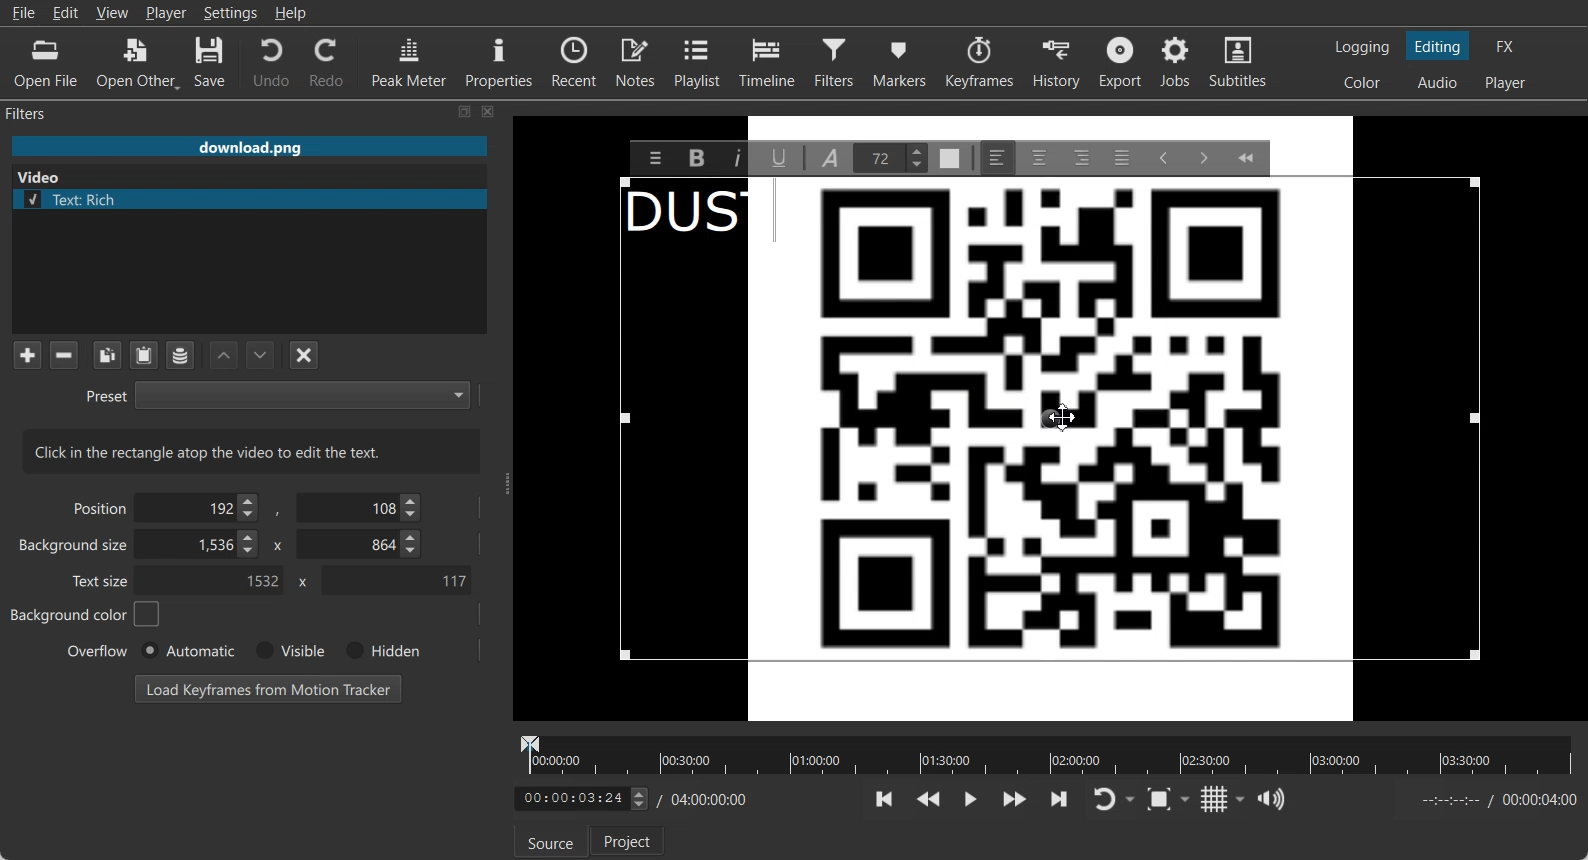  Describe the element at coordinates (27, 354) in the screenshot. I see `Add a filter` at that location.